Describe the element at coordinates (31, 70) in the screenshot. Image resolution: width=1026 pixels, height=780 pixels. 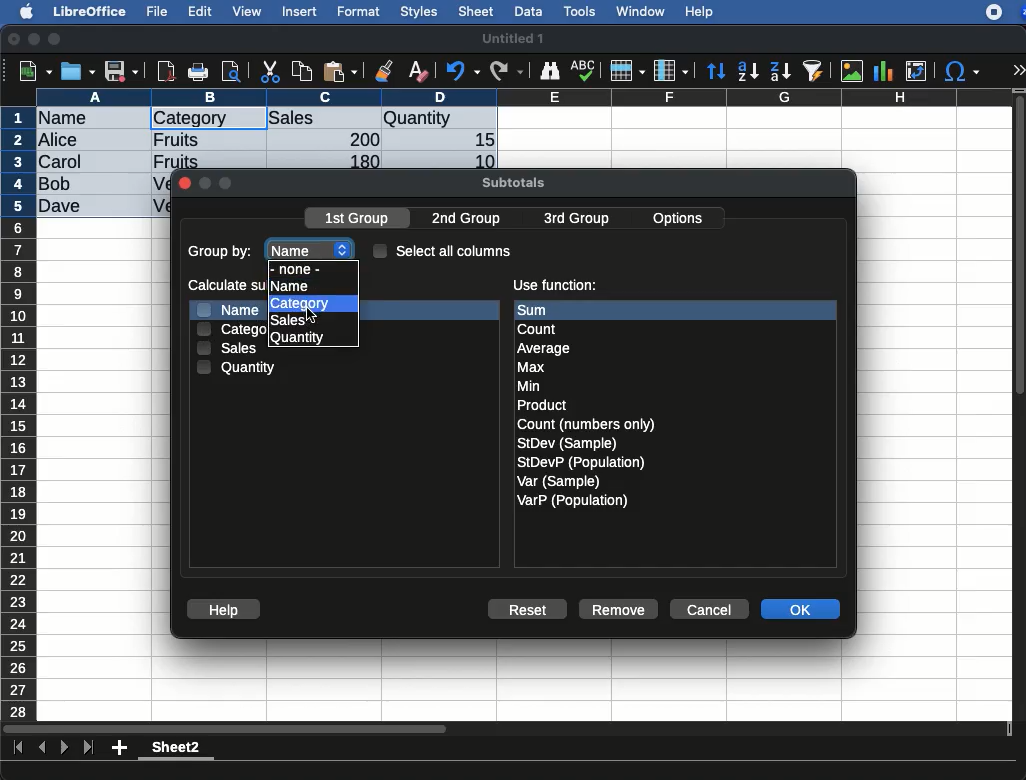
I see `new` at that location.